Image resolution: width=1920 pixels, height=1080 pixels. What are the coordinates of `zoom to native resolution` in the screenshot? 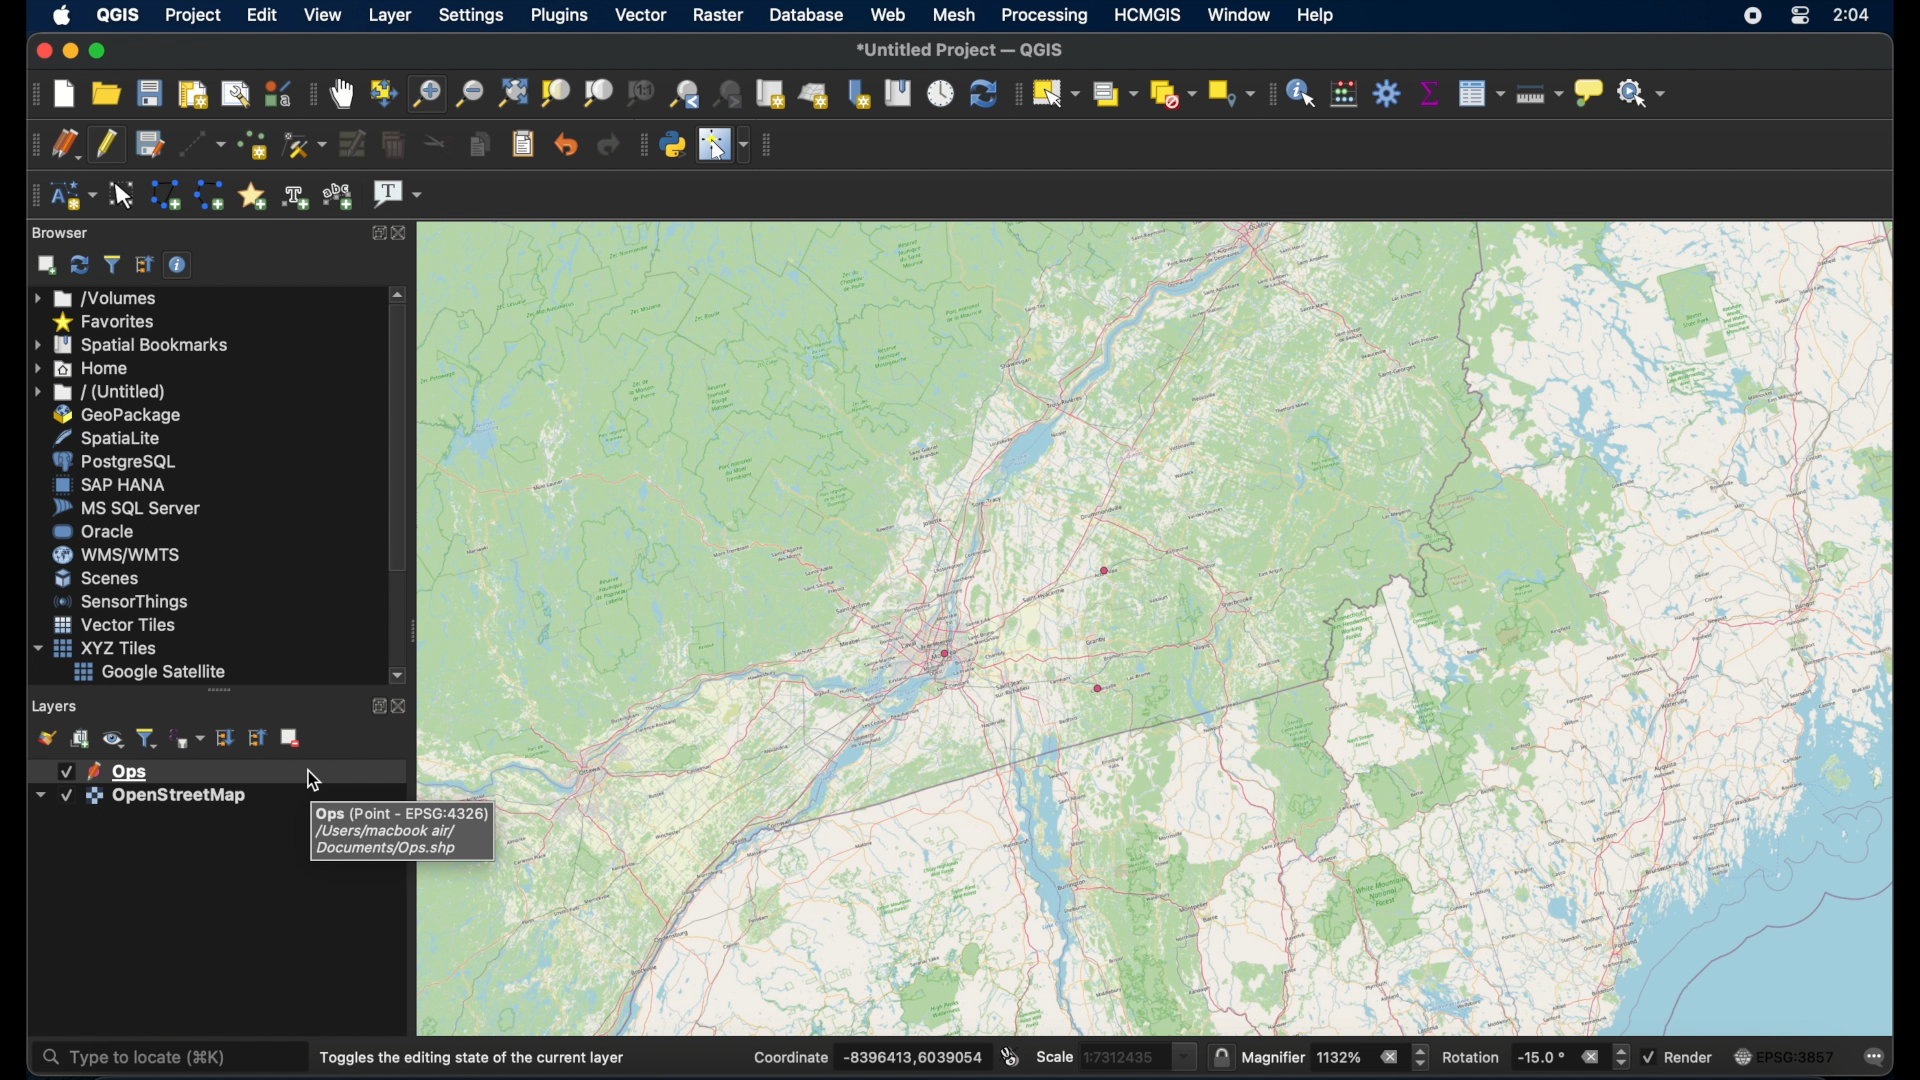 It's located at (640, 94).